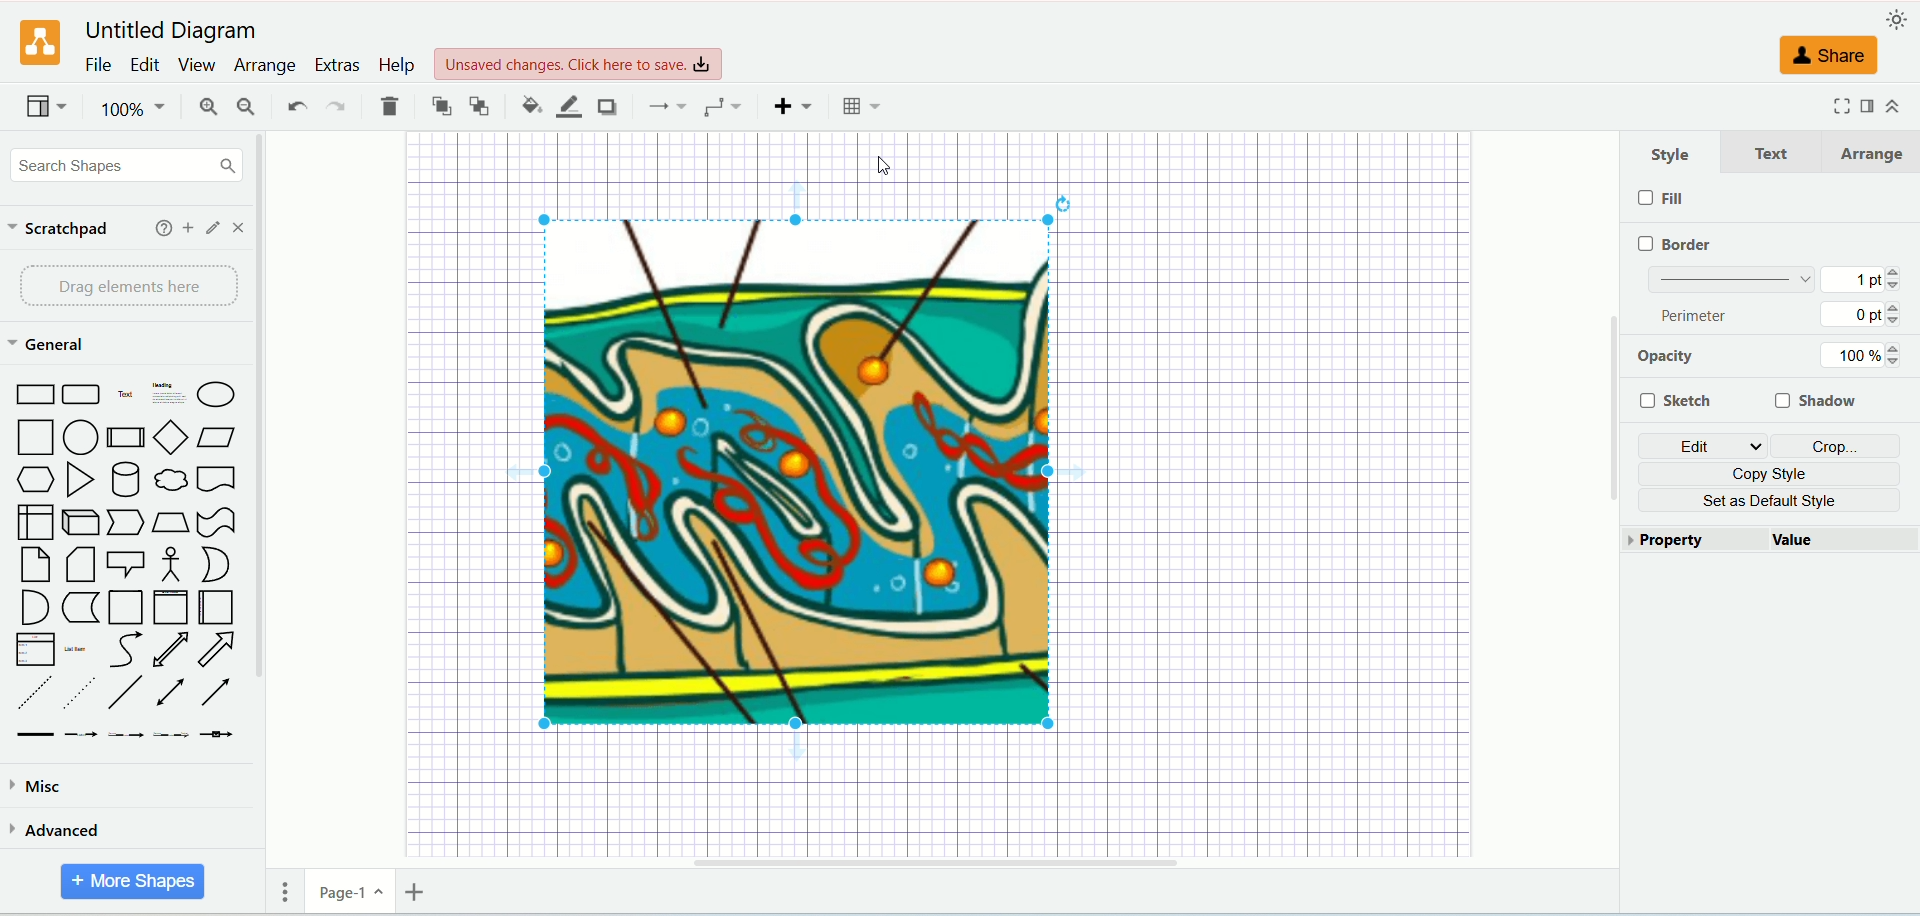 The image size is (1920, 916). What do you see at coordinates (122, 284) in the screenshot?
I see `drag elements here` at bounding box center [122, 284].